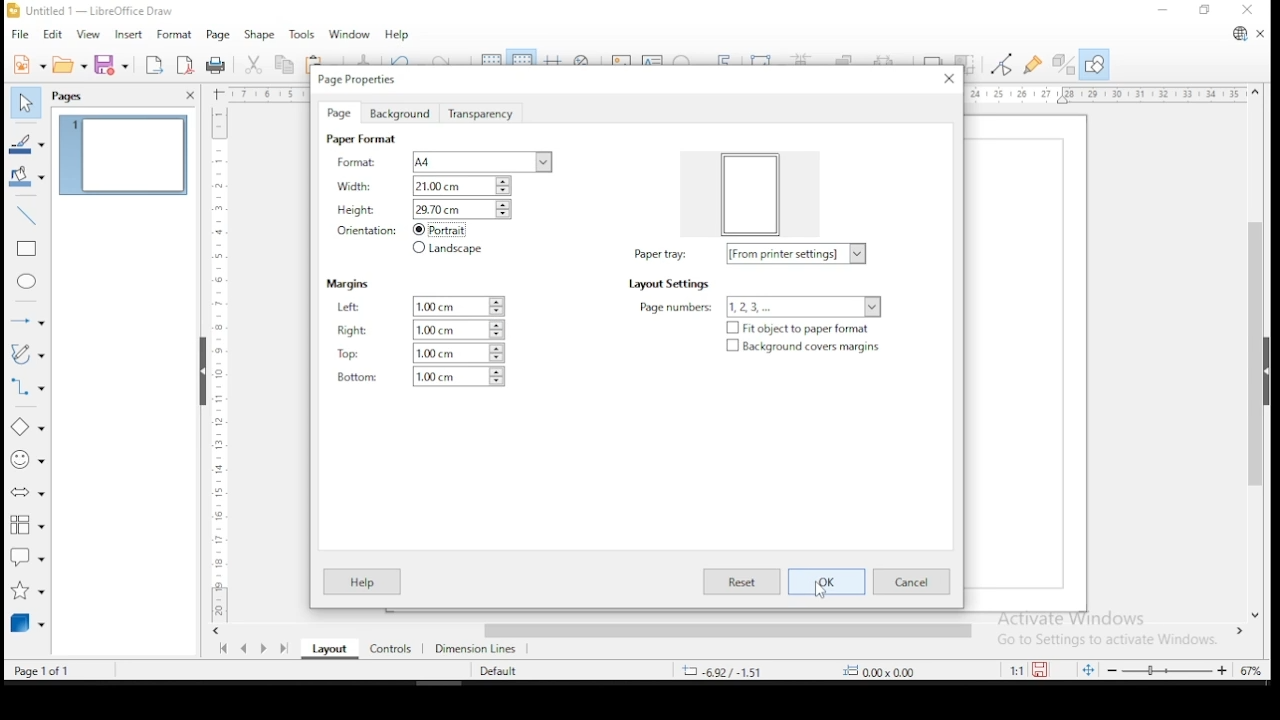 The height and width of the screenshot is (720, 1280). What do you see at coordinates (421, 330) in the screenshot?
I see `right margin settings` at bounding box center [421, 330].